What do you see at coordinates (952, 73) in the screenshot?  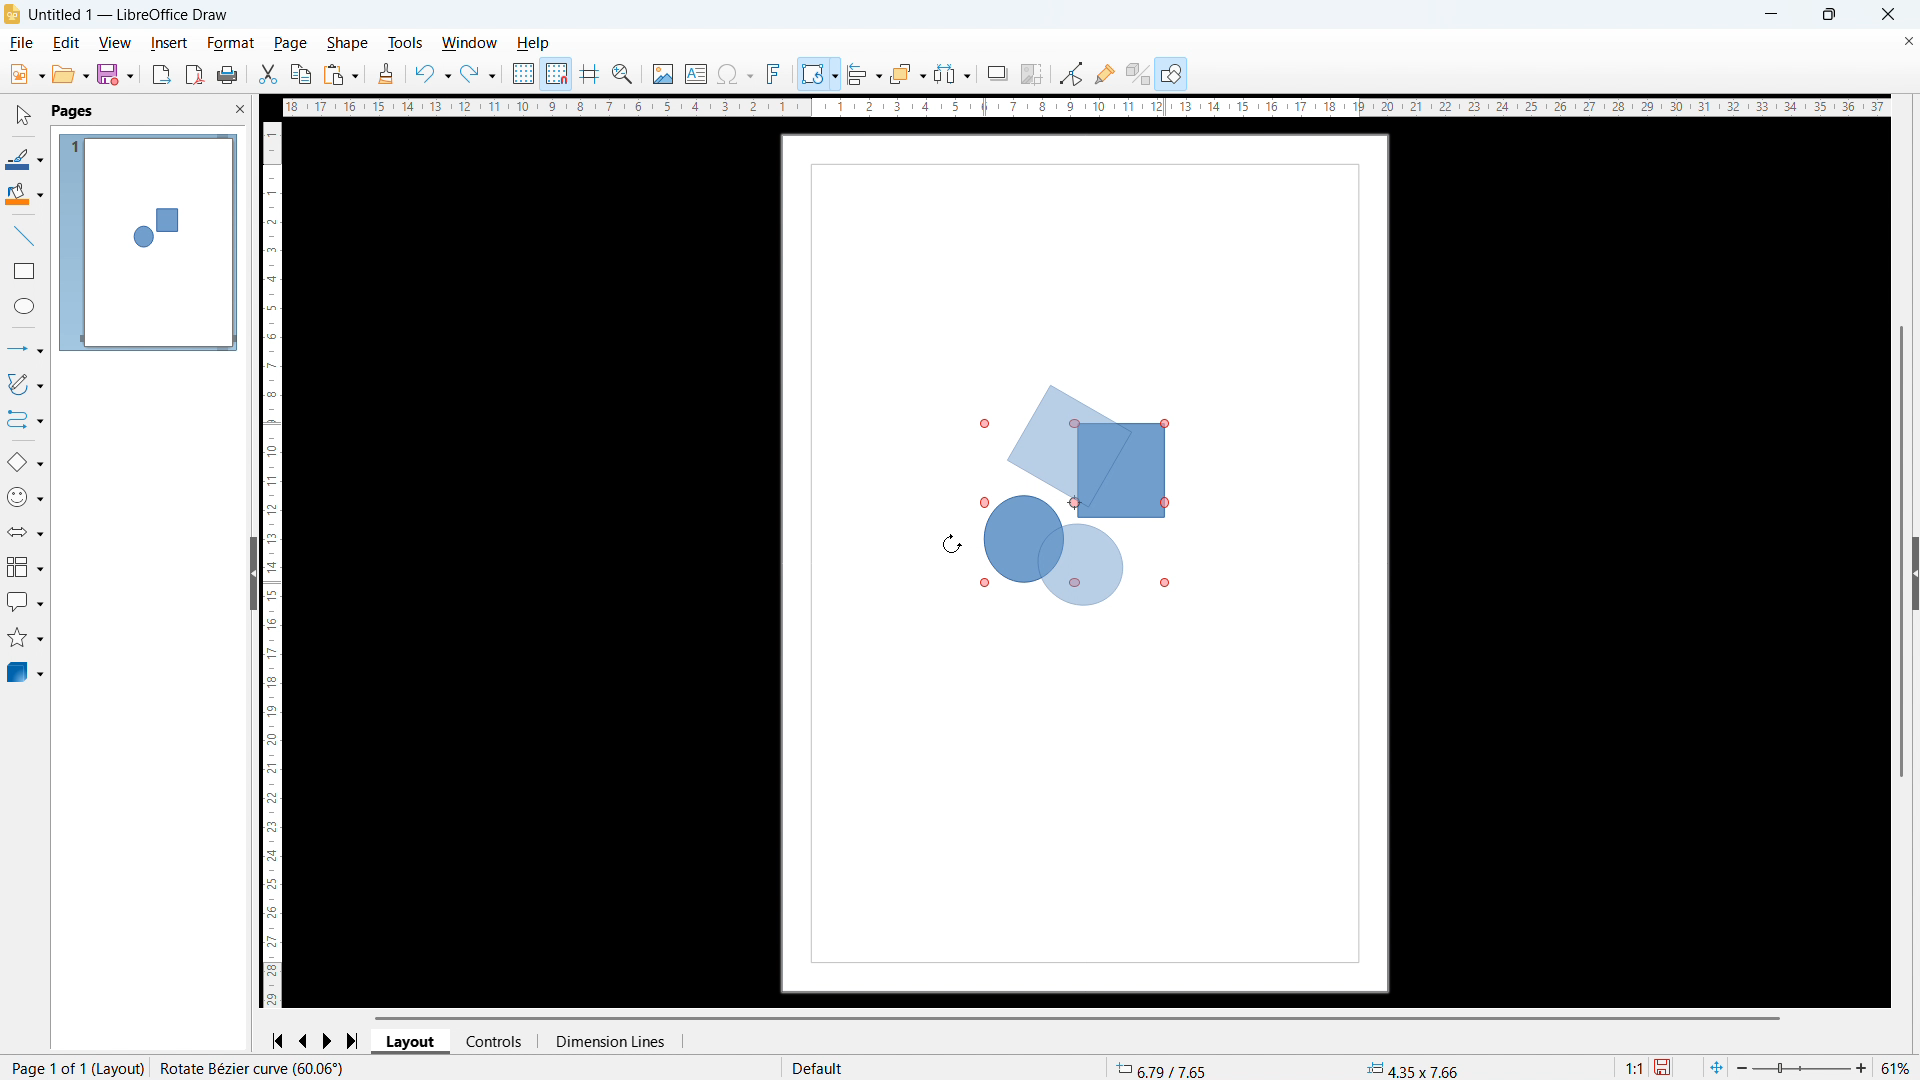 I see `Select at least three objects to distribute ` at bounding box center [952, 73].